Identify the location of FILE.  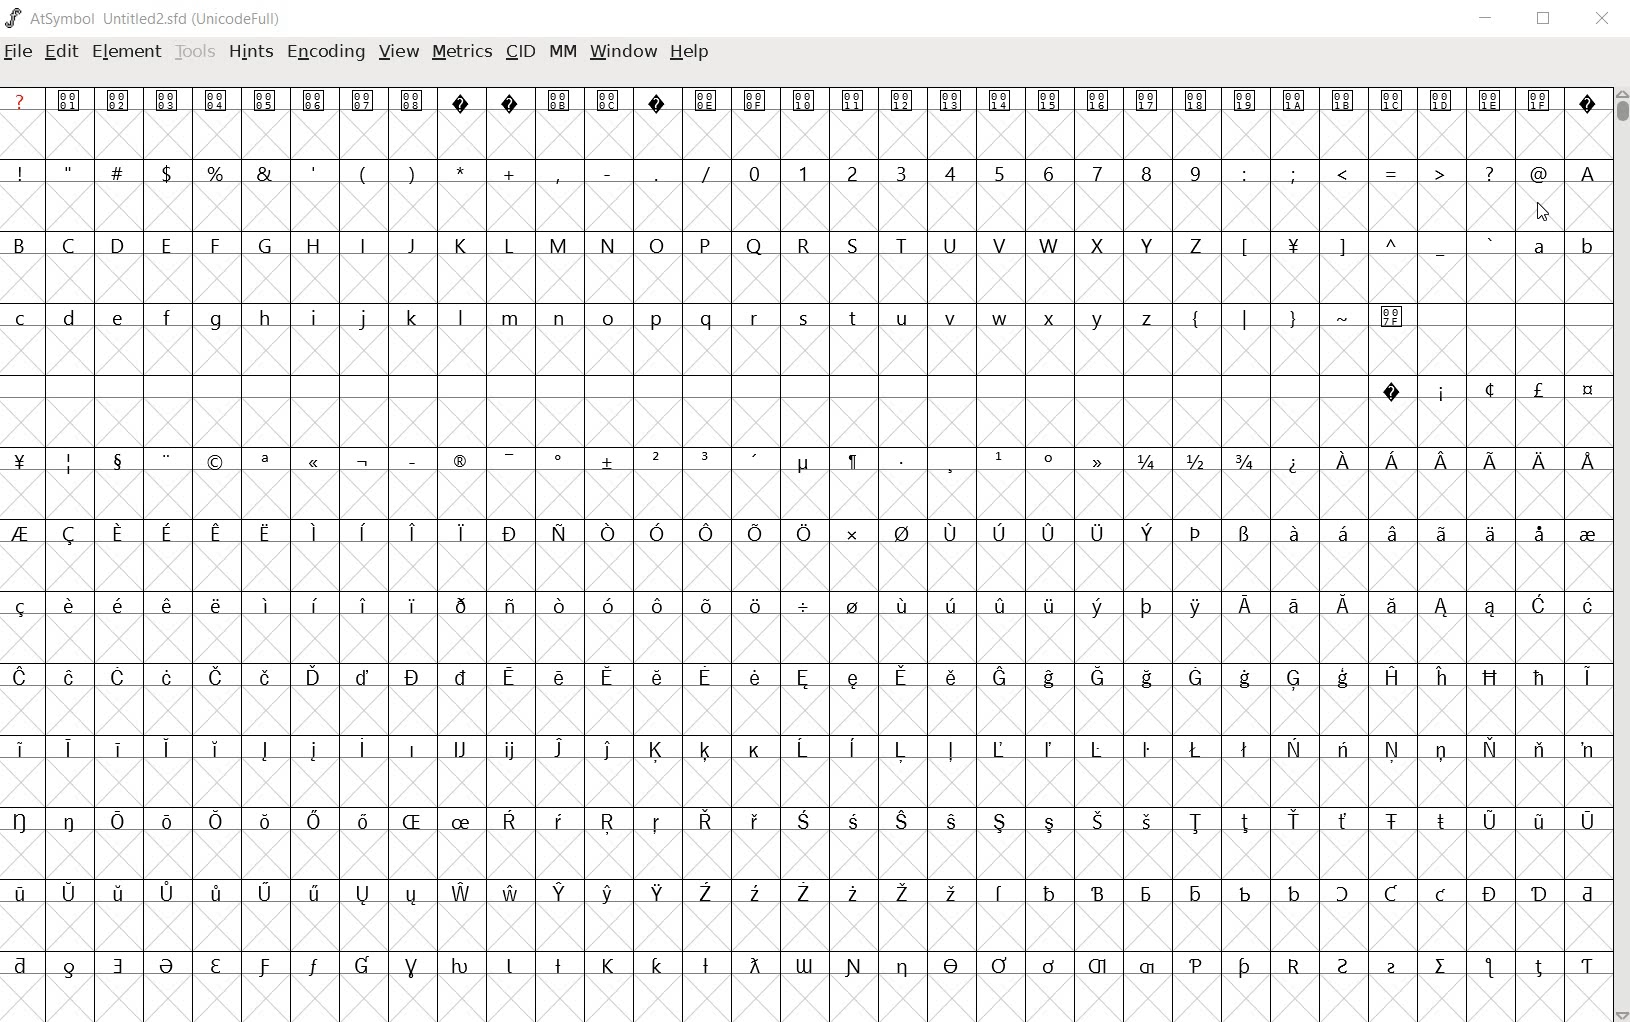
(18, 53).